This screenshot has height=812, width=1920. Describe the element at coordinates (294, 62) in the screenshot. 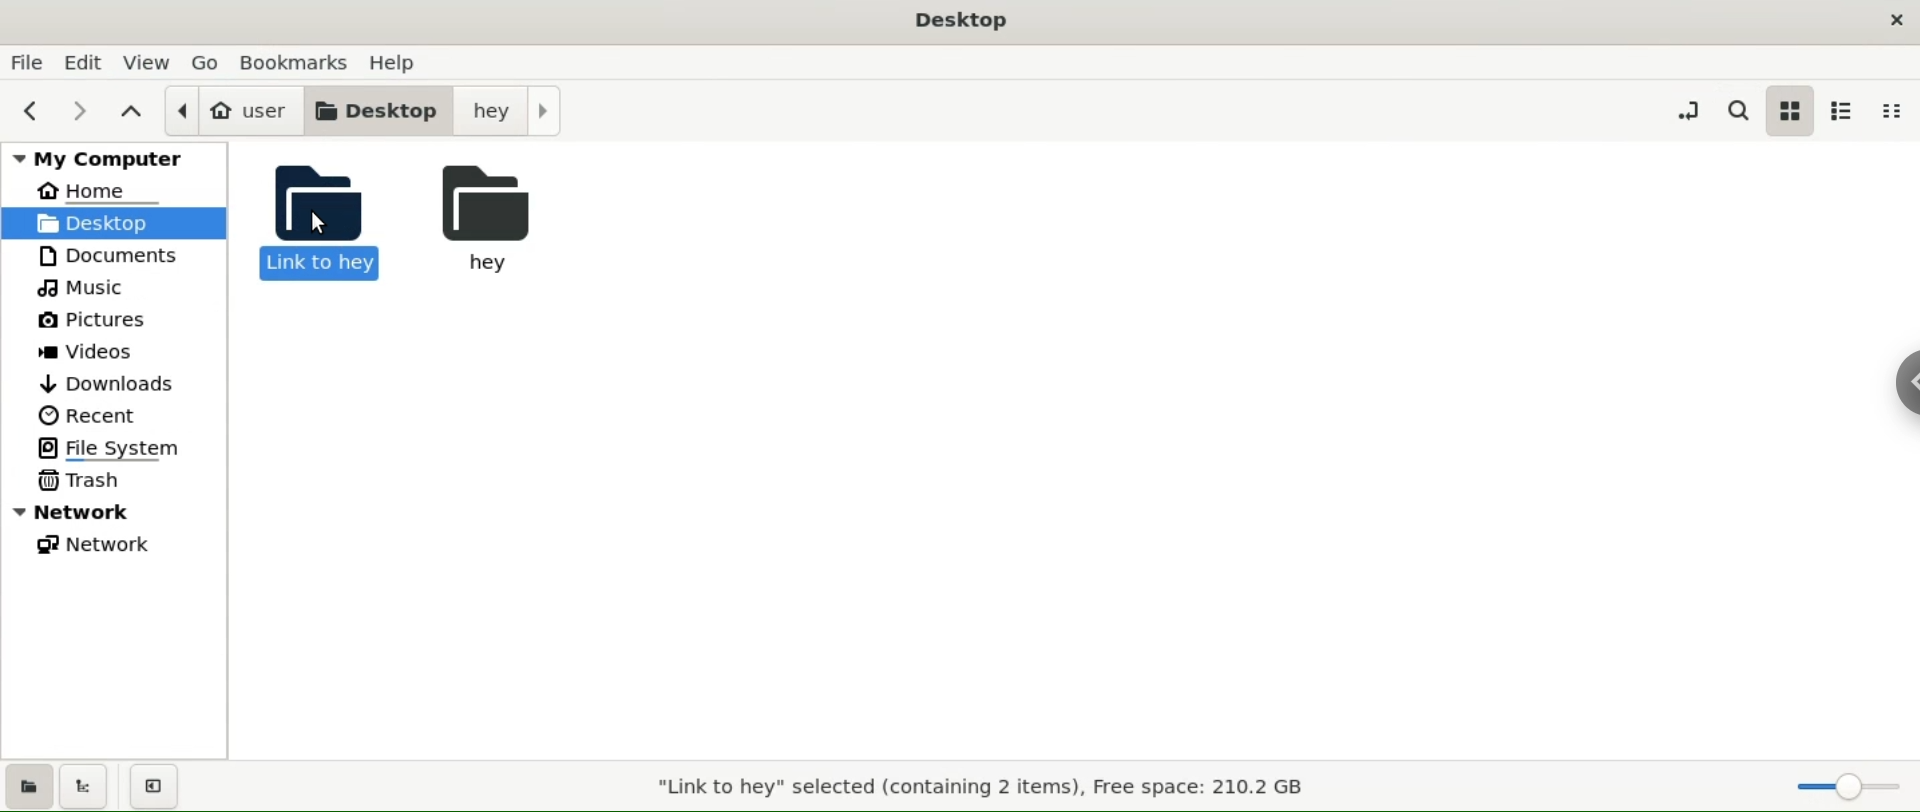

I see `bookamrks` at that location.